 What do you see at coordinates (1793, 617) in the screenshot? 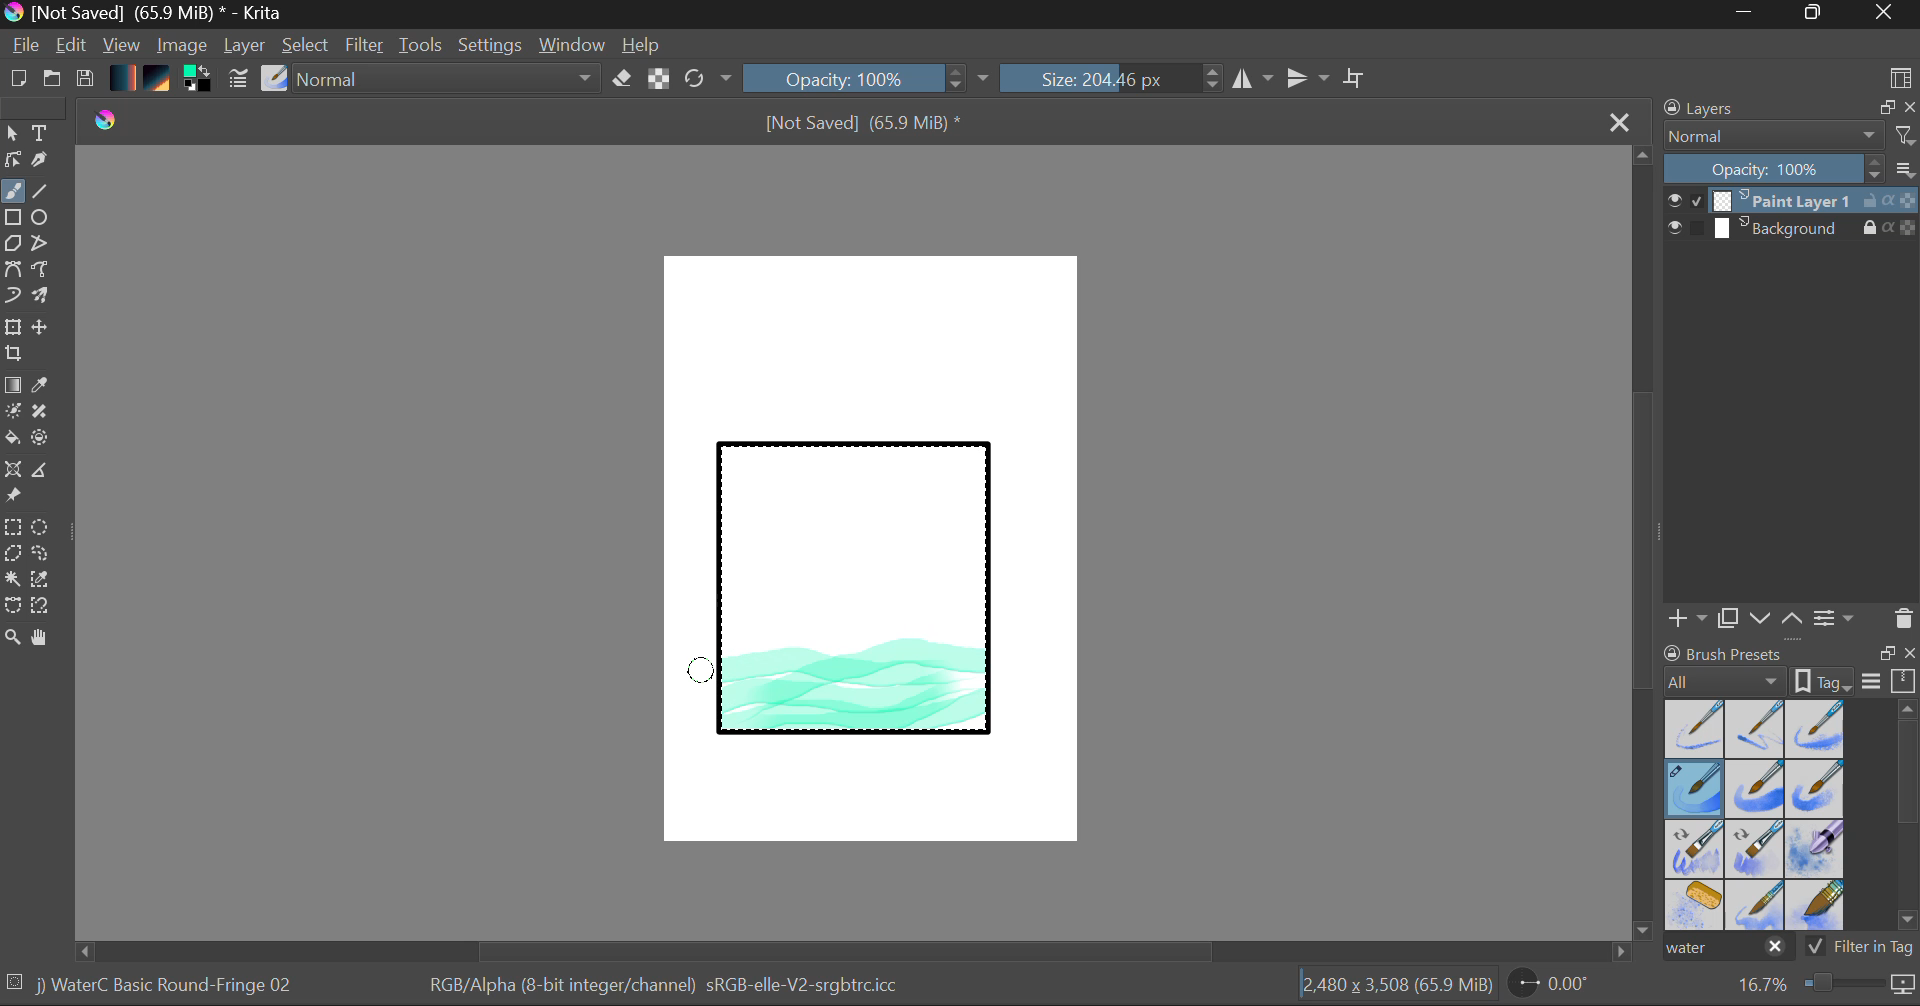
I see `Move Layer Up` at bounding box center [1793, 617].